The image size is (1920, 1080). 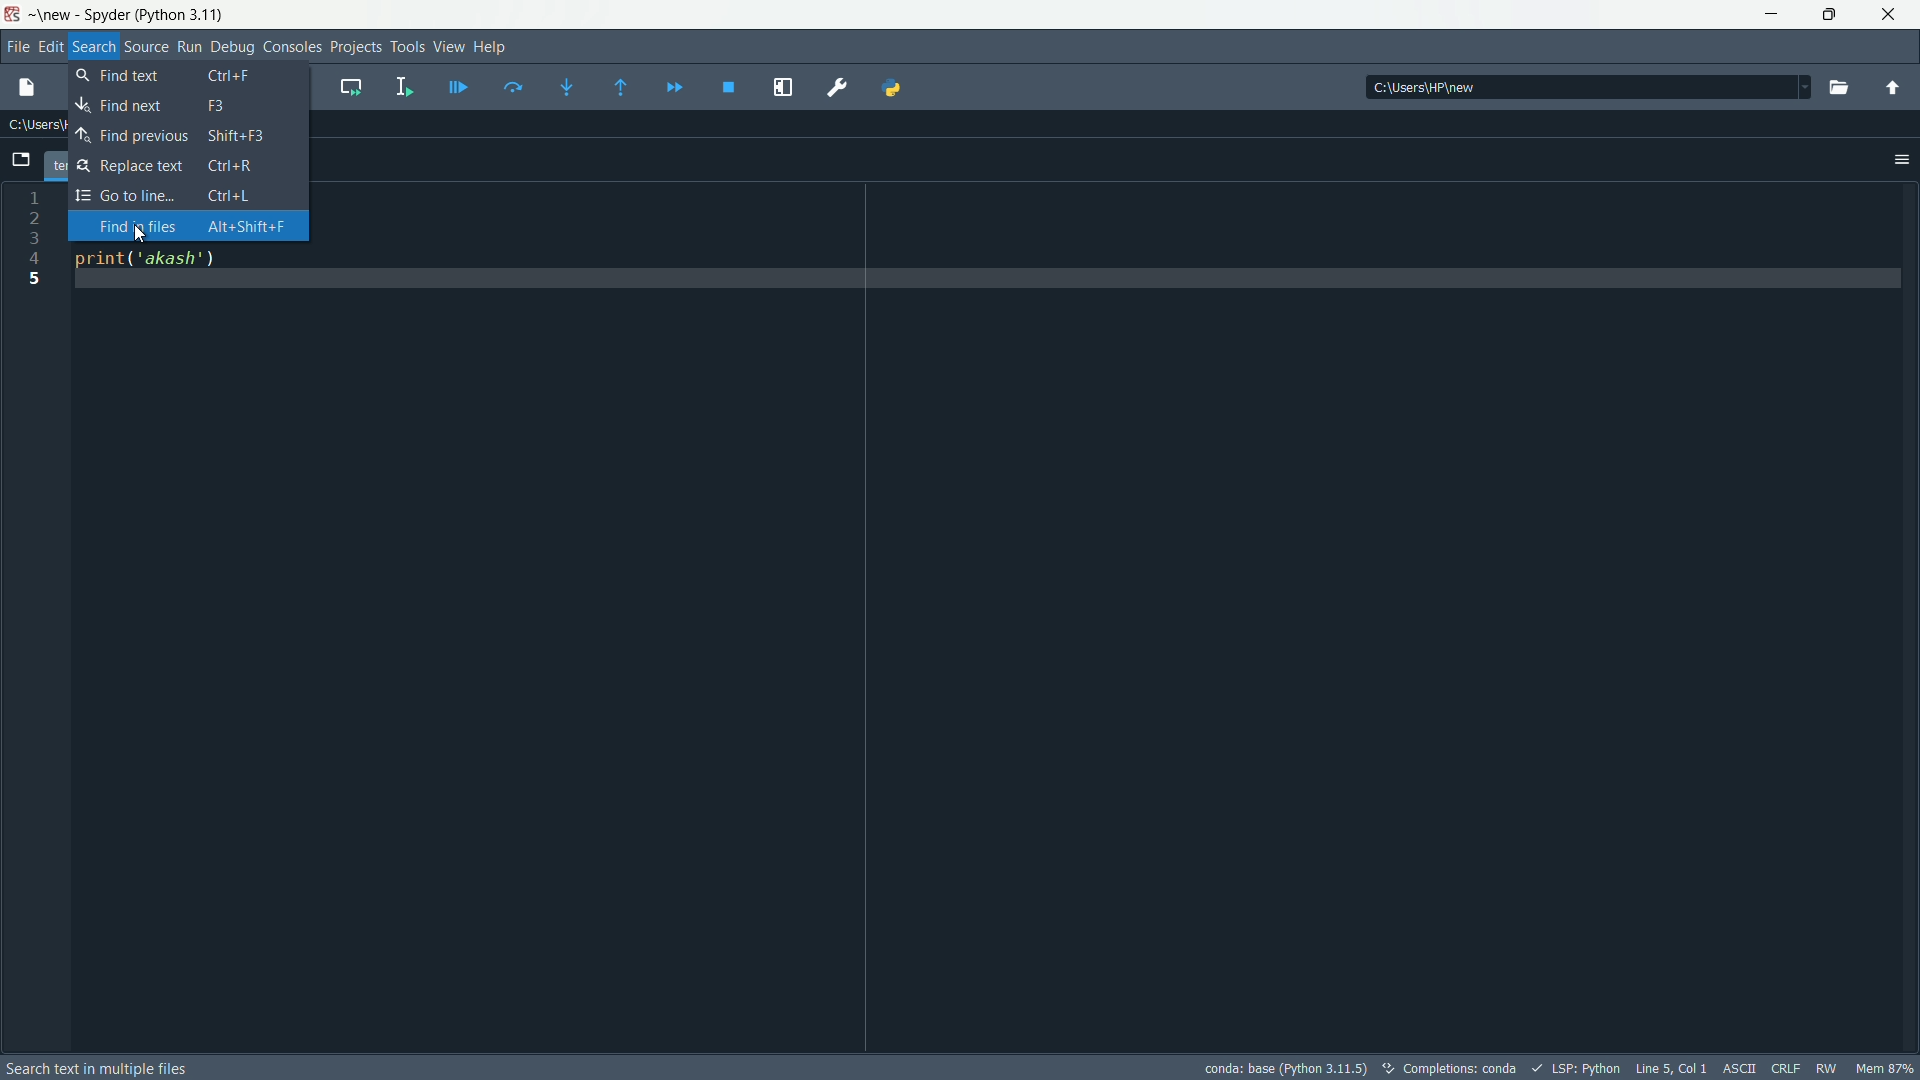 What do you see at coordinates (134, 1070) in the screenshot?
I see `Search text in multiple files` at bounding box center [134, 1070].